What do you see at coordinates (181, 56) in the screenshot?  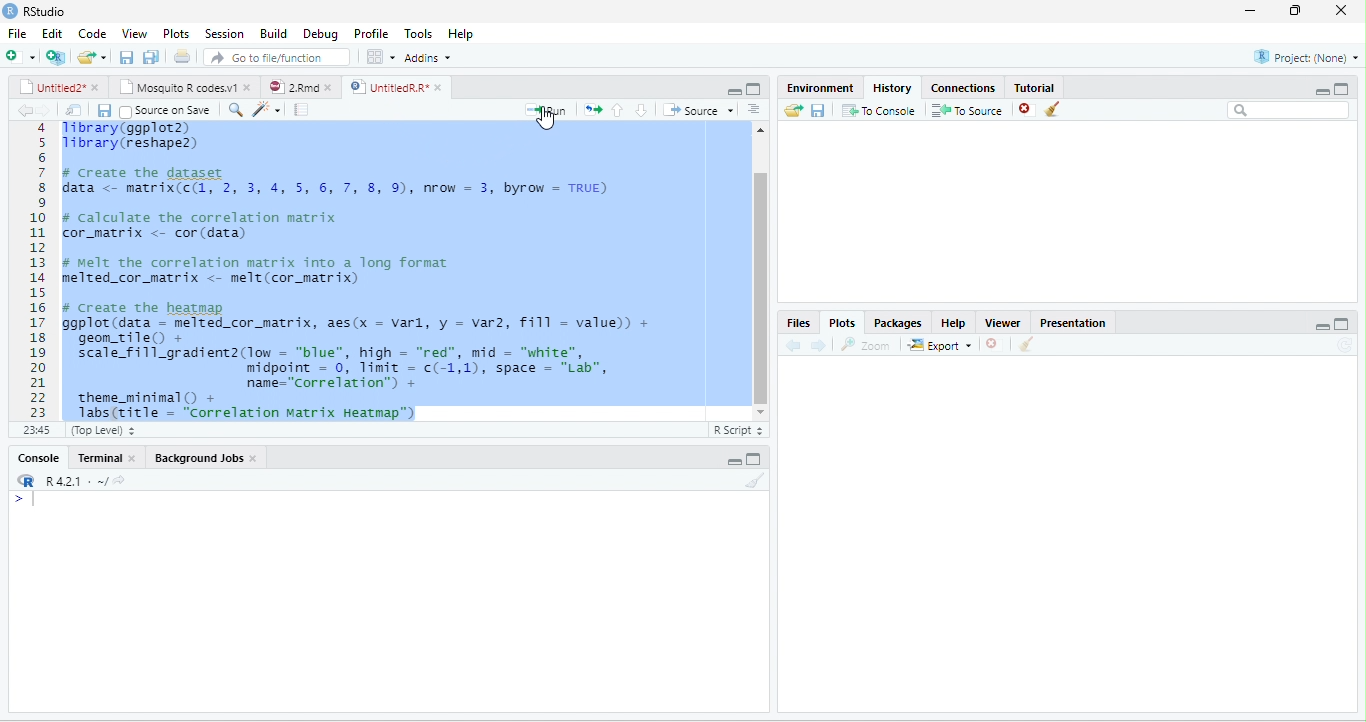 I see `document` at bounding box center [181, 56].